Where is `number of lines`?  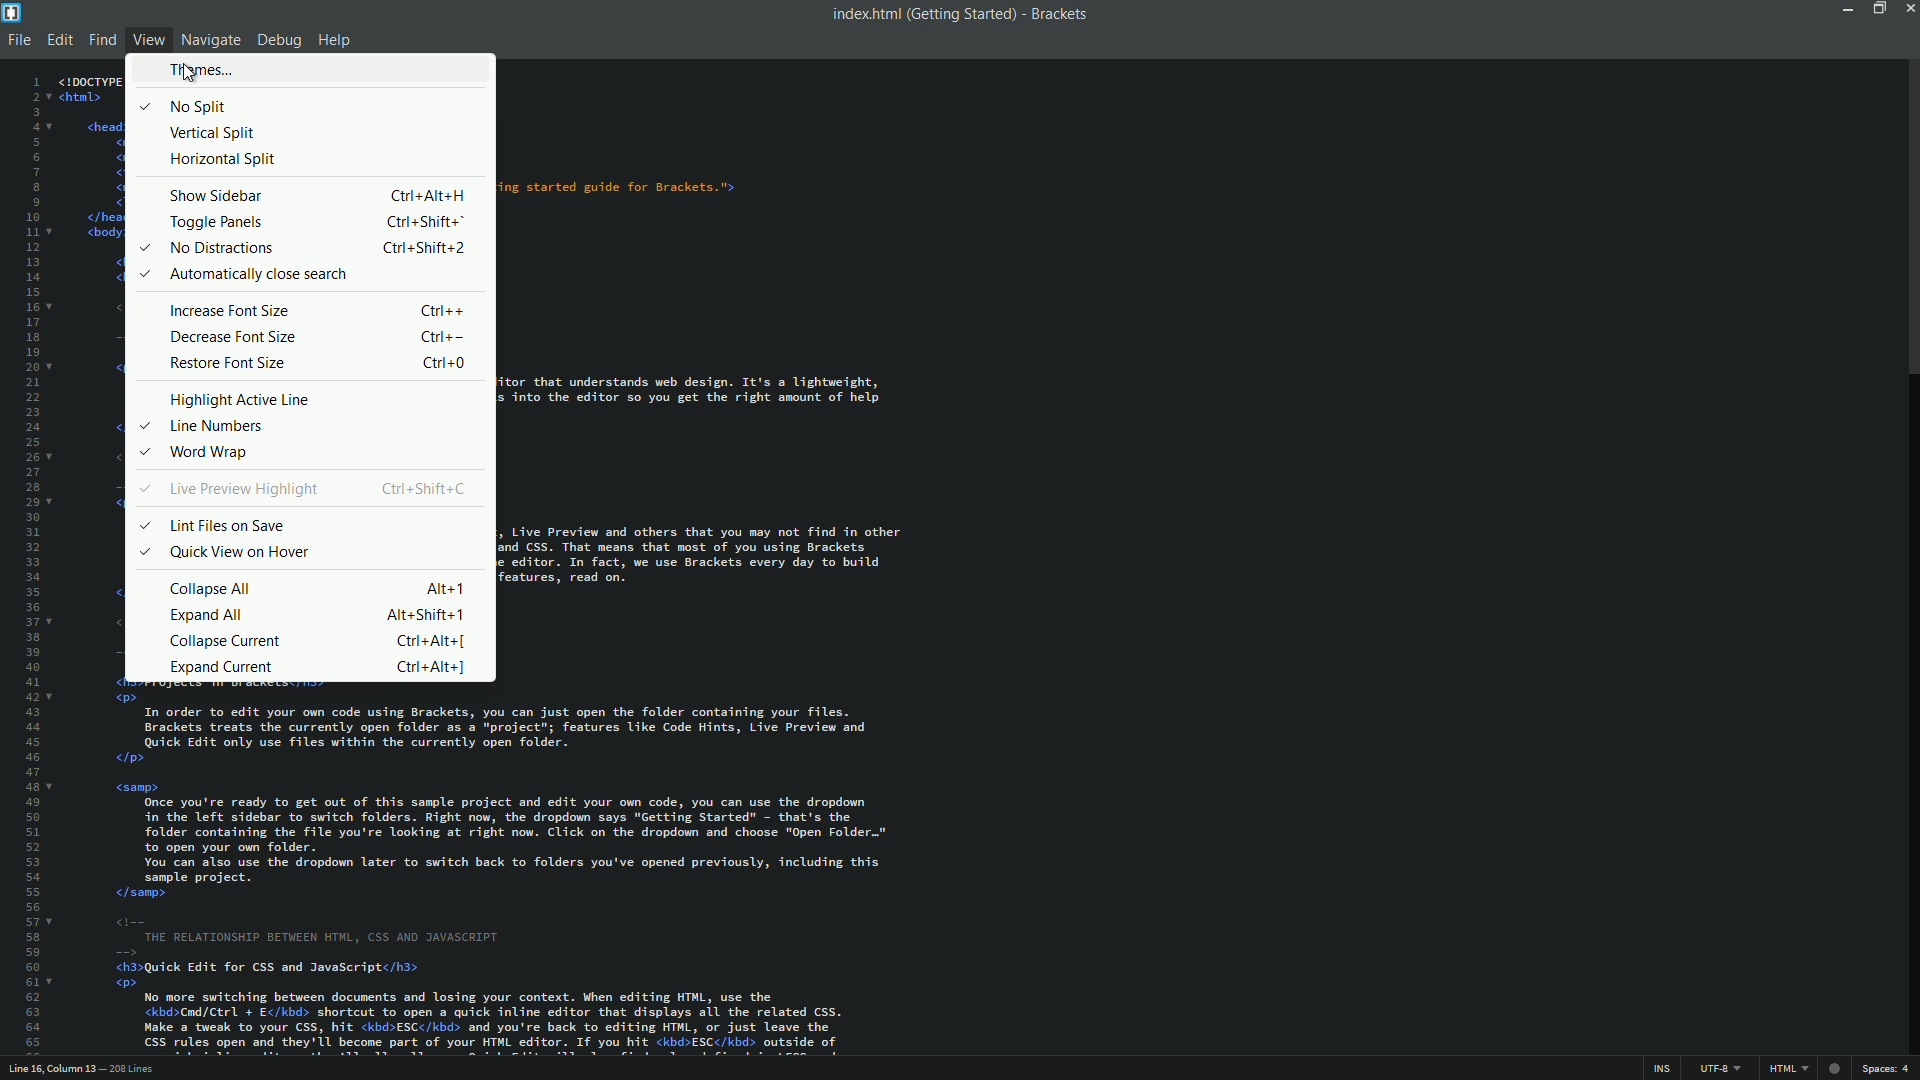
number of lines is located at coordinates (134, 1071).